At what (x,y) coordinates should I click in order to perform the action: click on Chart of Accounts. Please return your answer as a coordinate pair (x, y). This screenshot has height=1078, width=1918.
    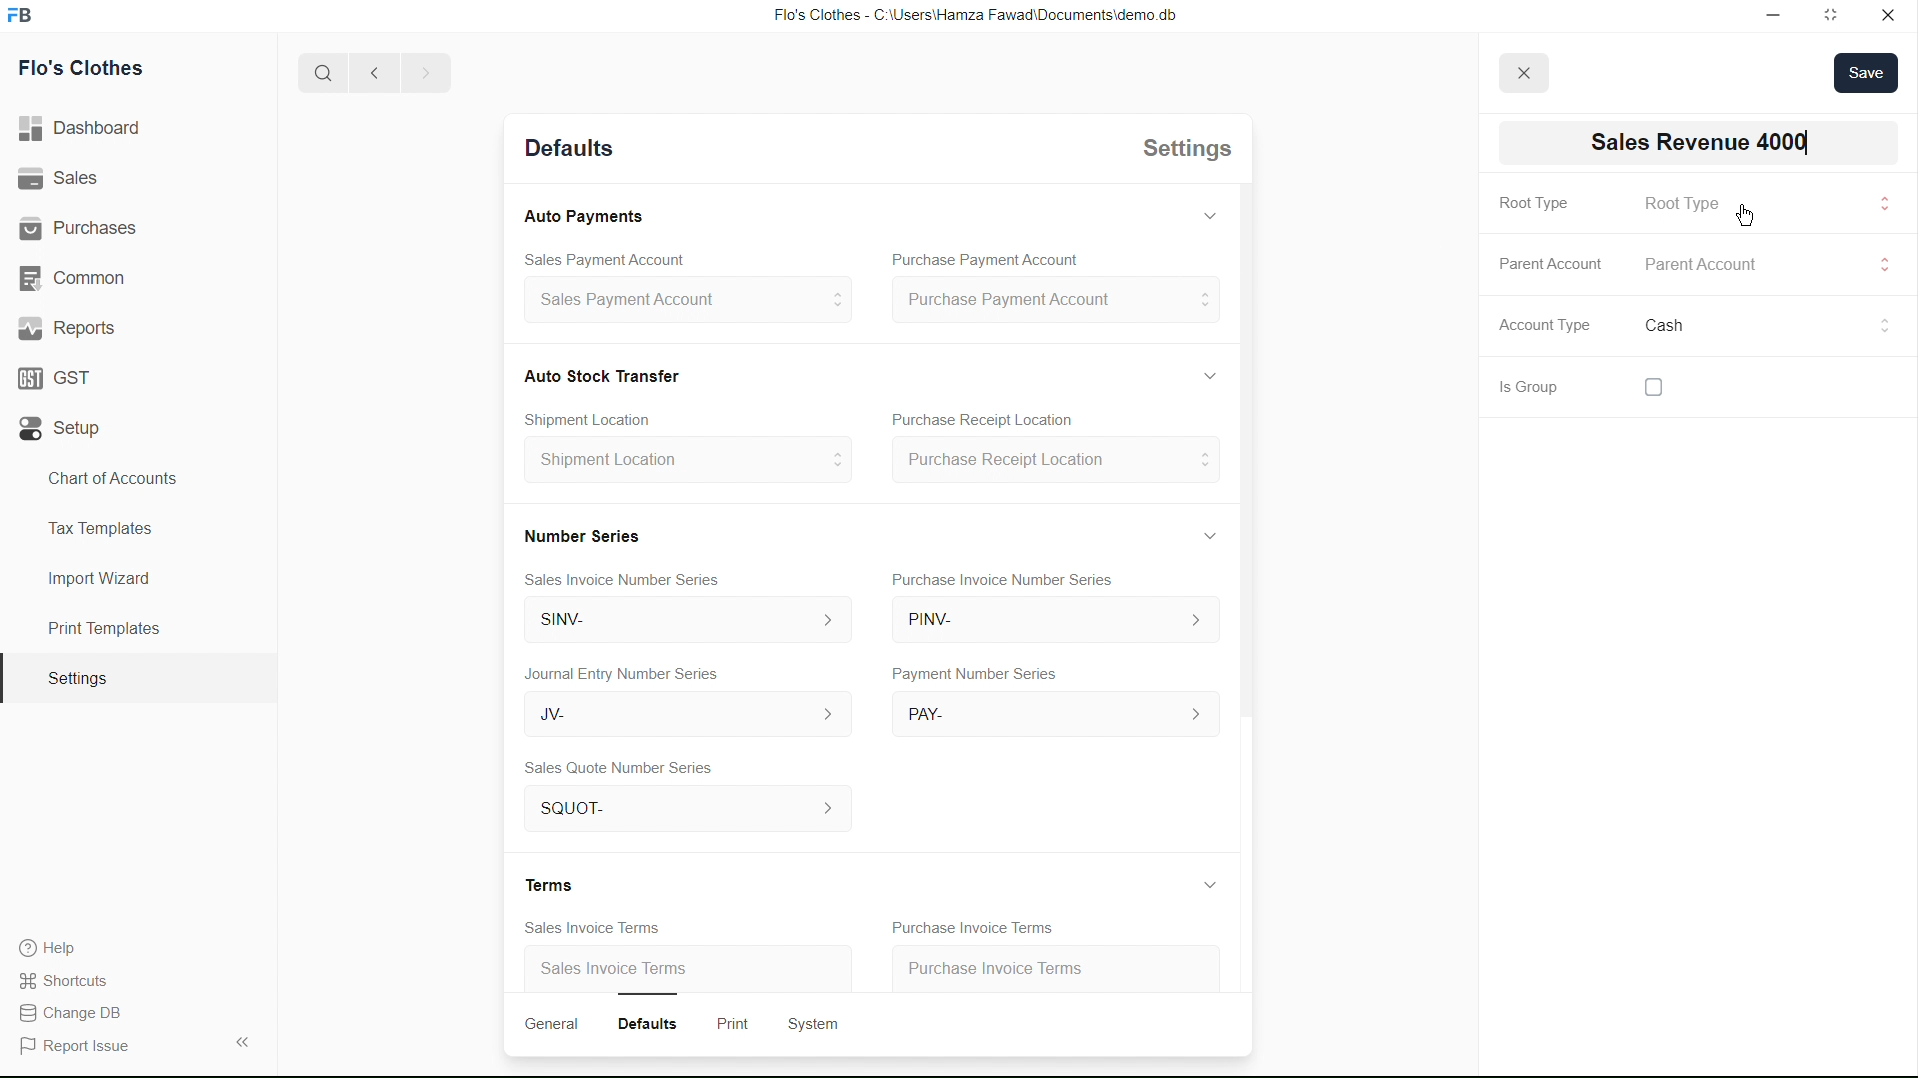
    Looking at the image, I should click on (107, 478).